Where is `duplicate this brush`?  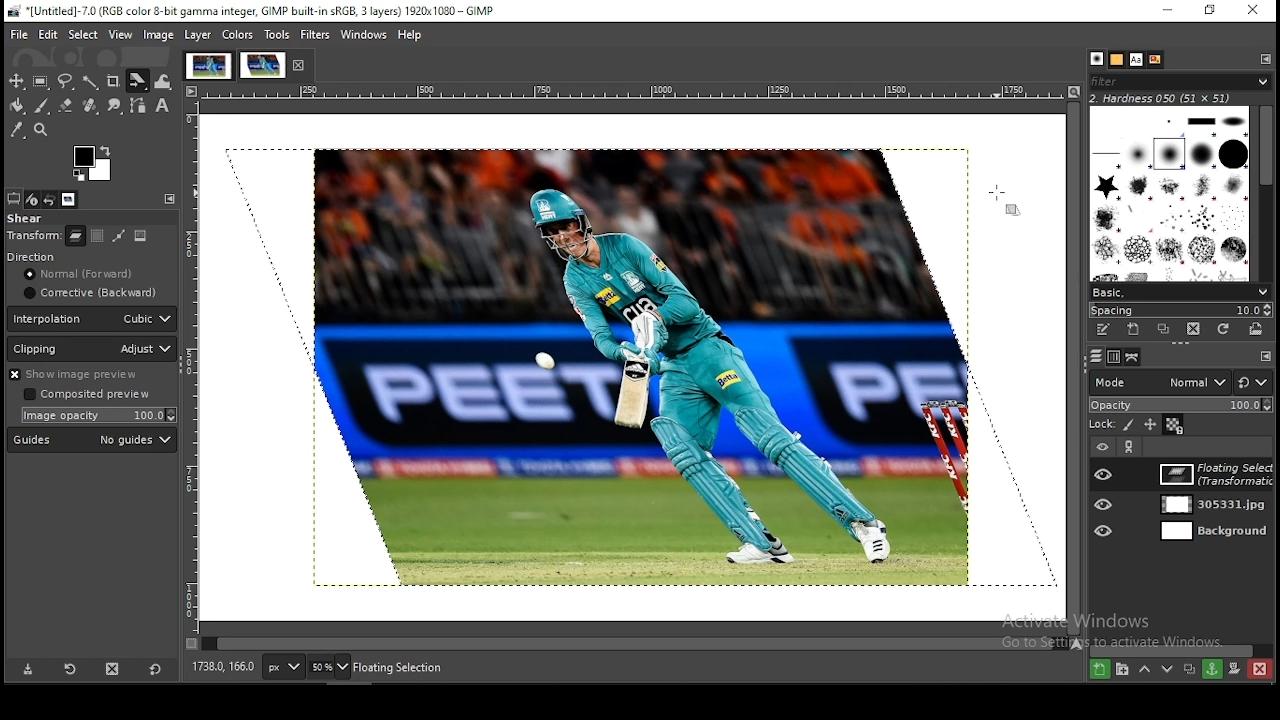 duplicate this brush is located at coordinates (1163, 329).